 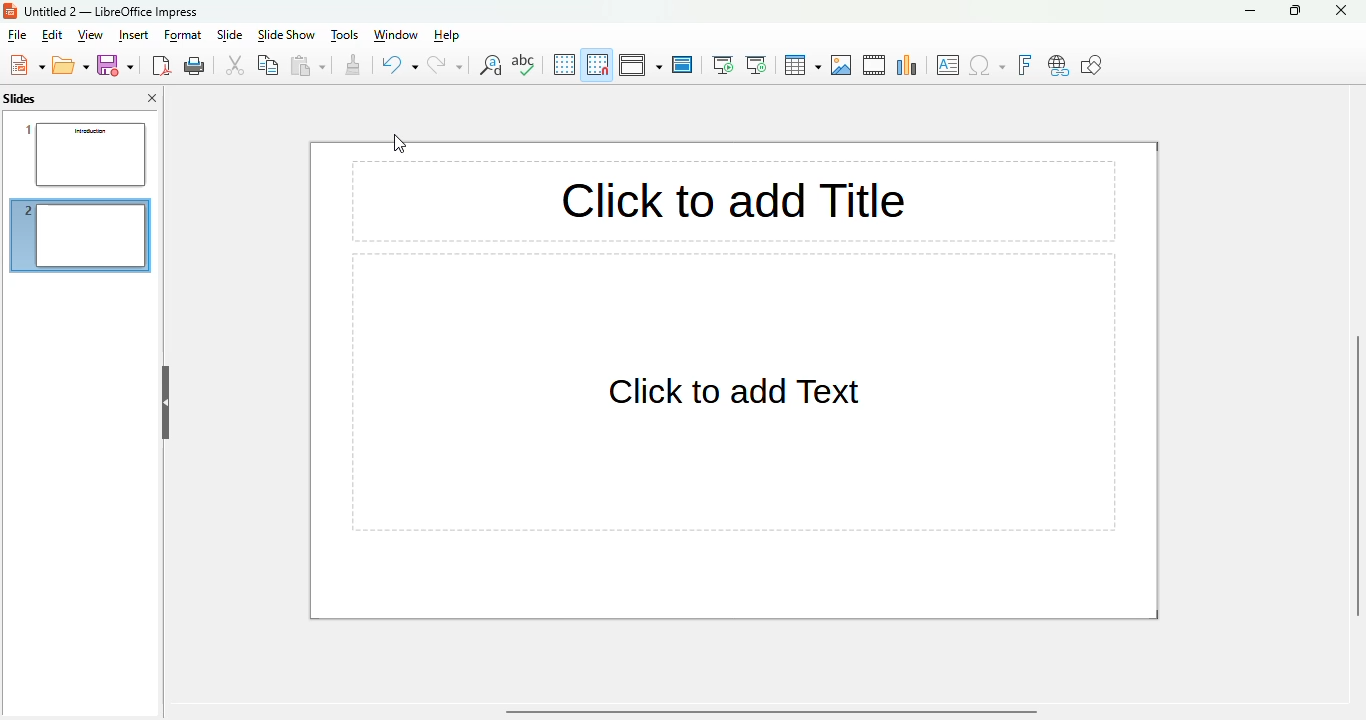 What do you see at coordinates (491, 65) in the screenshot?
I see `find and replace` at bounding box center [491, 65].